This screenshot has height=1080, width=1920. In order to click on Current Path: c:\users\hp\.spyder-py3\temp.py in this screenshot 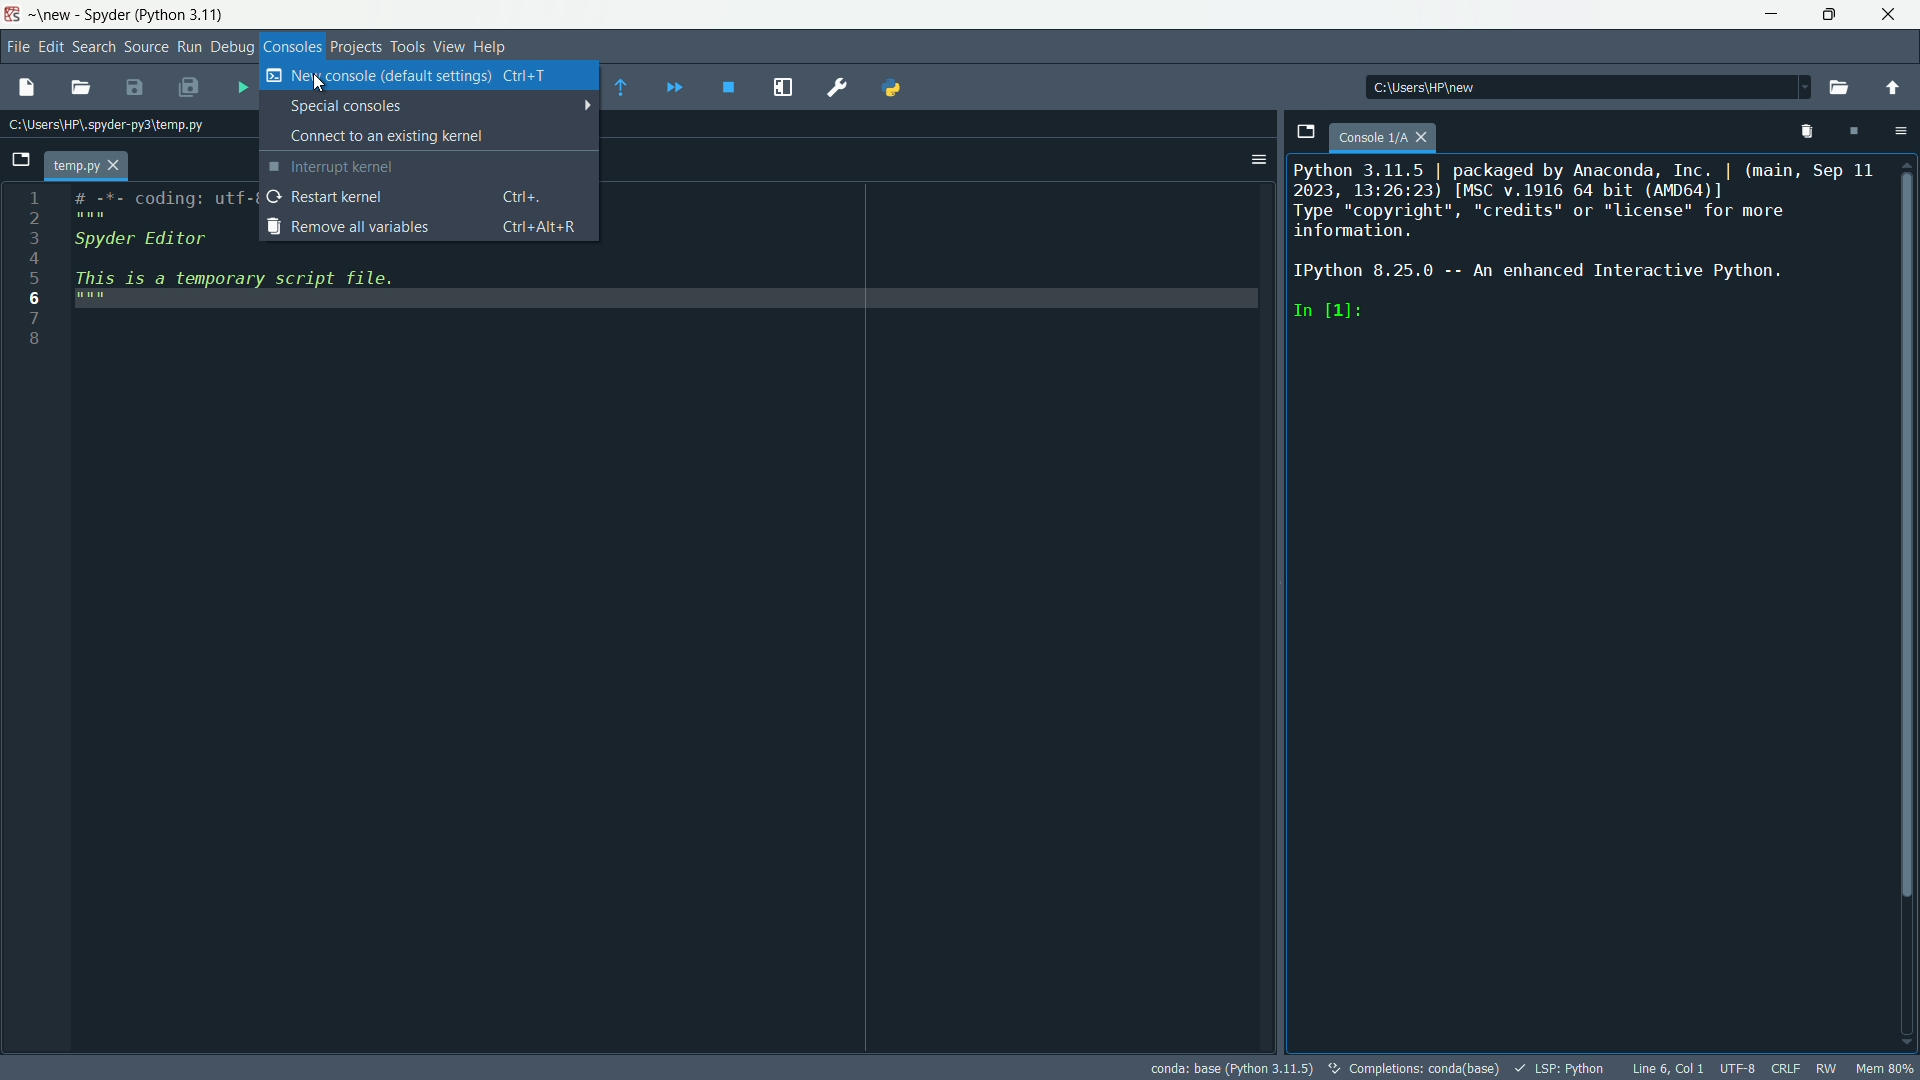, I will do `click(113, 124)`.